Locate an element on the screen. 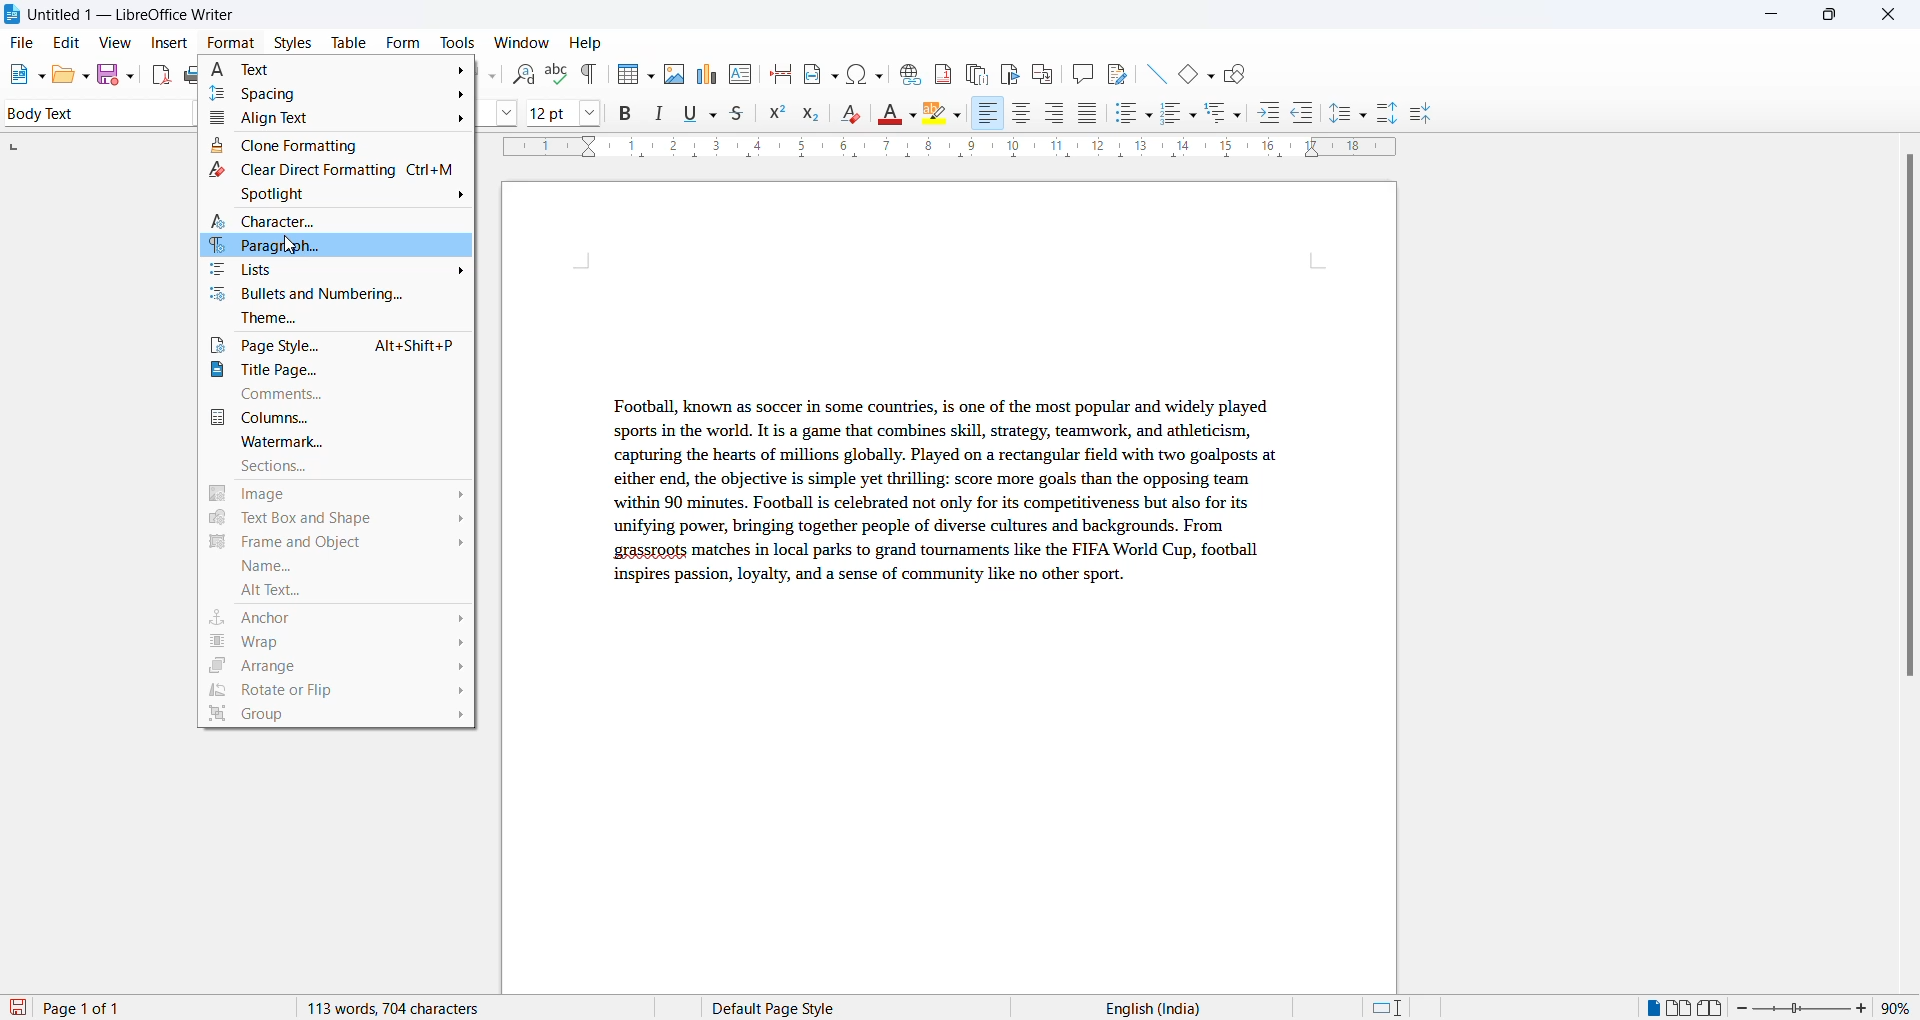 The width and height of the screenshot is (1920, 1020). insert comments is located at coordinates (1078, 73).